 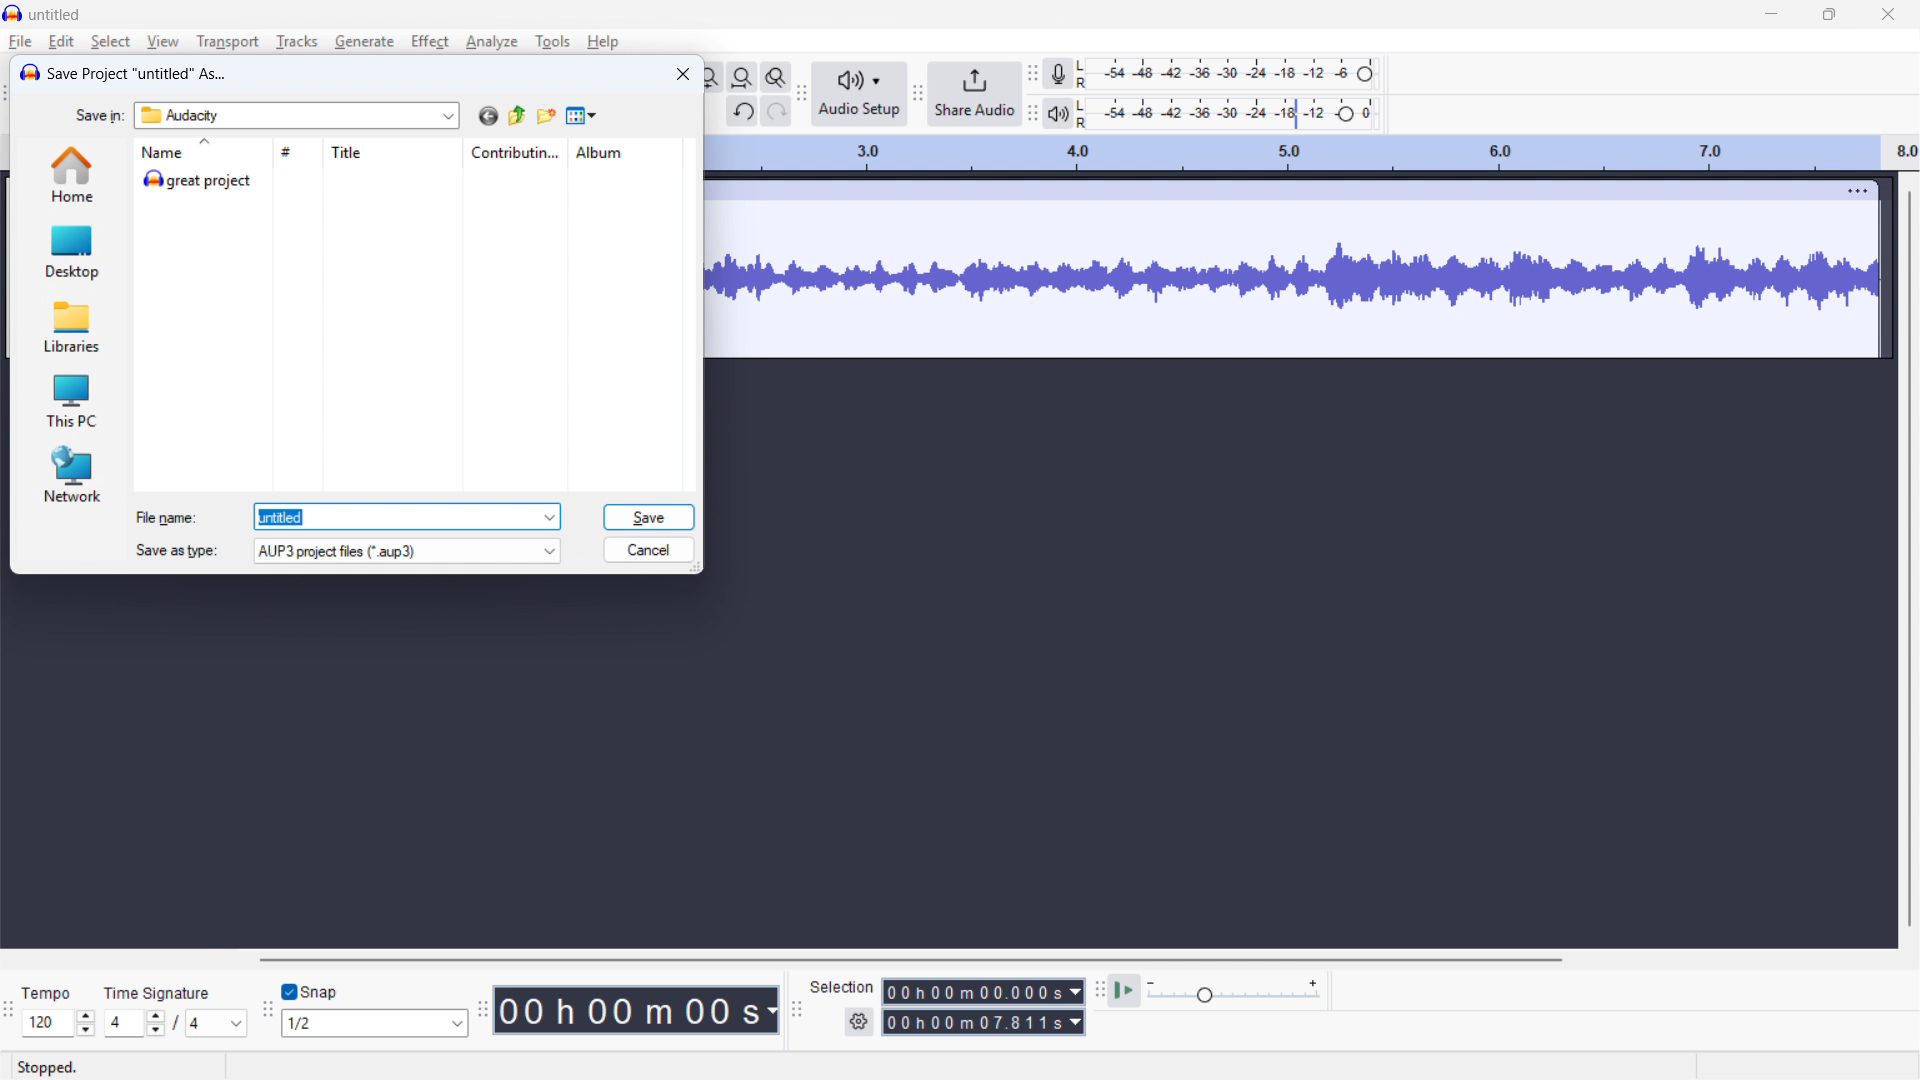 What do you see at coordinates (72, 328) in the screenshot?
I see `libraries` at bounding box center [72, 328].